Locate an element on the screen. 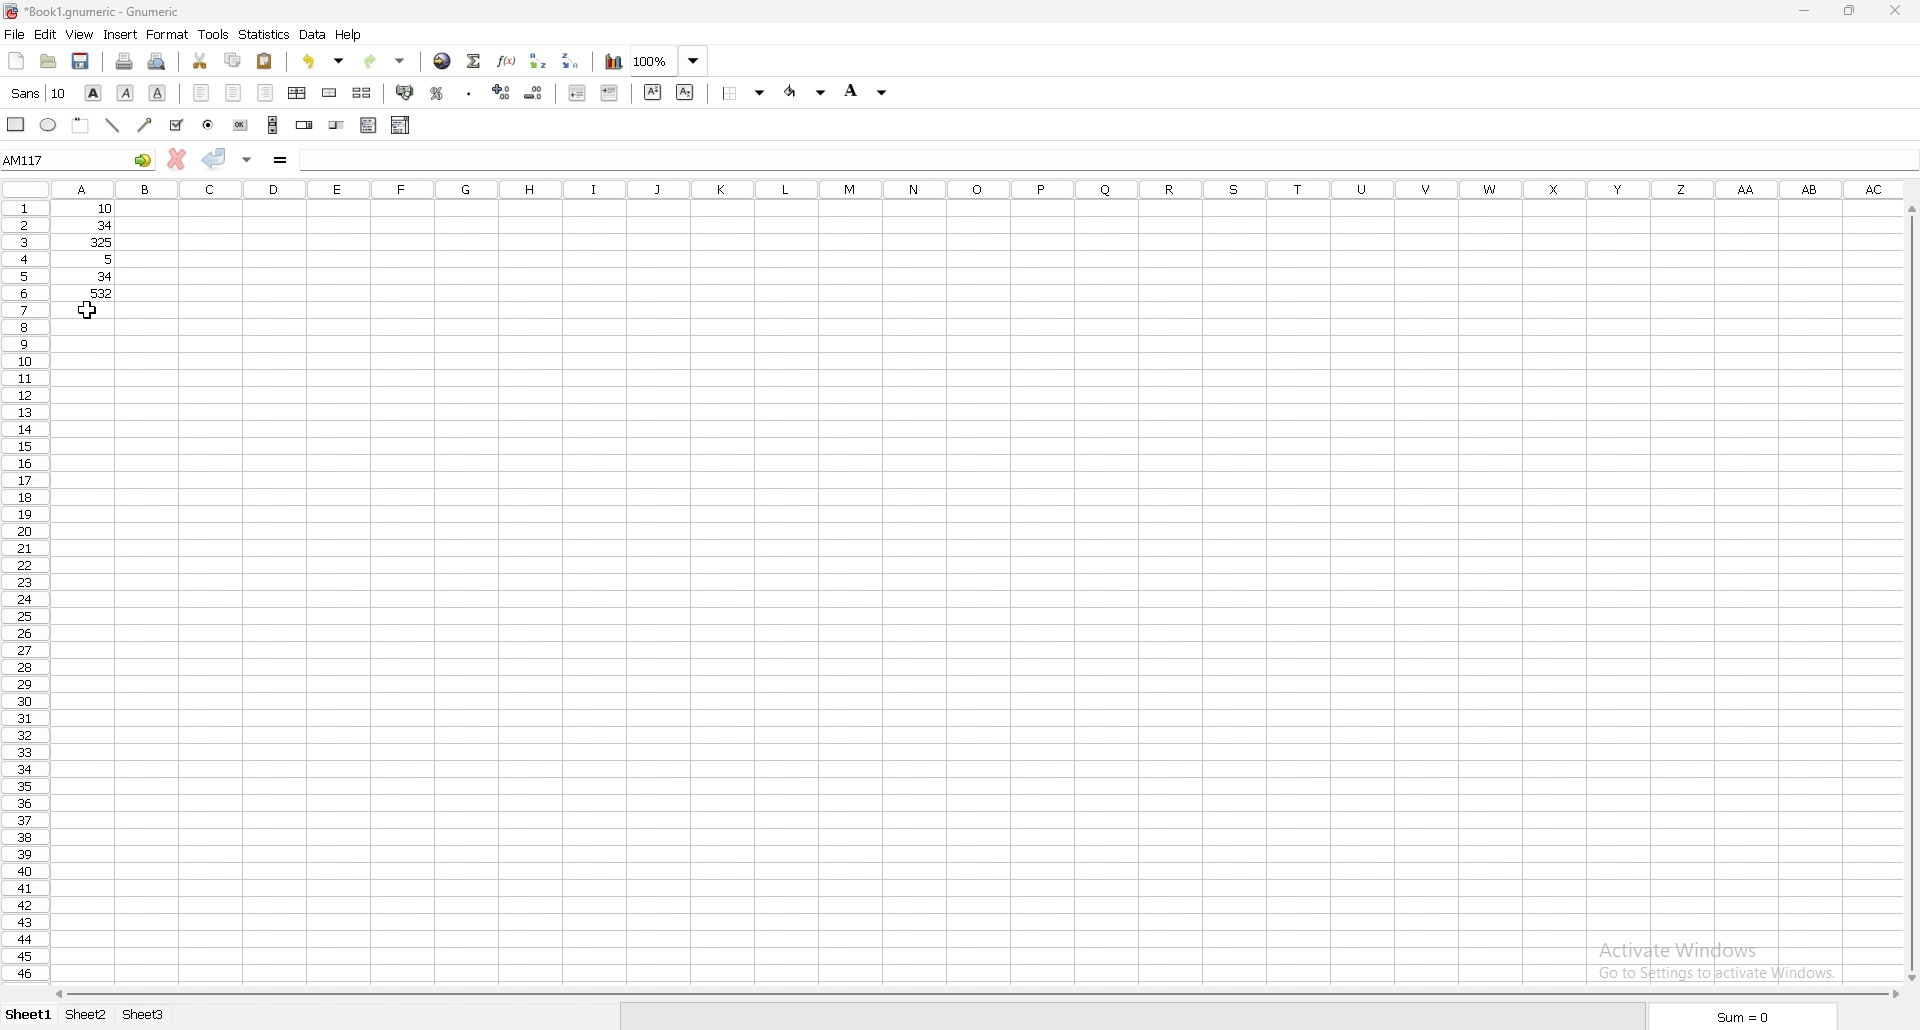  combo box is located at coordinates (400, 123).